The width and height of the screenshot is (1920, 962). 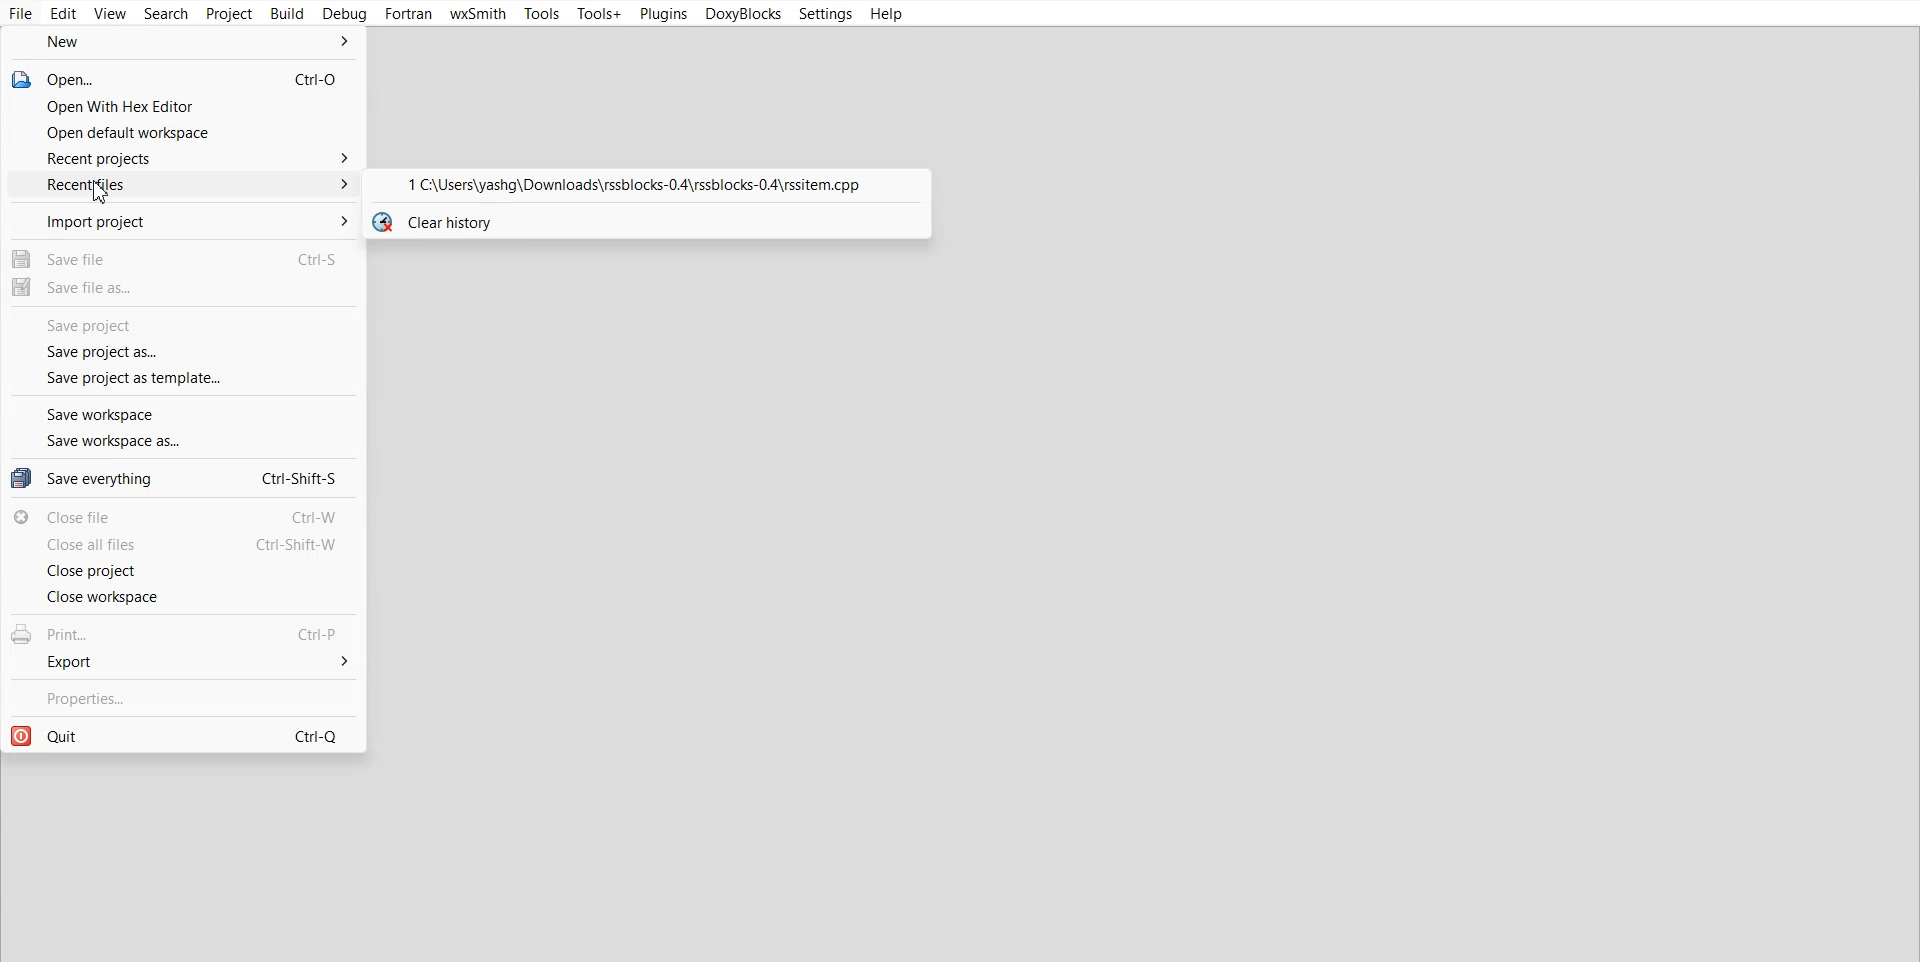 I want to click on File Path address, so click(x=645, y=186).